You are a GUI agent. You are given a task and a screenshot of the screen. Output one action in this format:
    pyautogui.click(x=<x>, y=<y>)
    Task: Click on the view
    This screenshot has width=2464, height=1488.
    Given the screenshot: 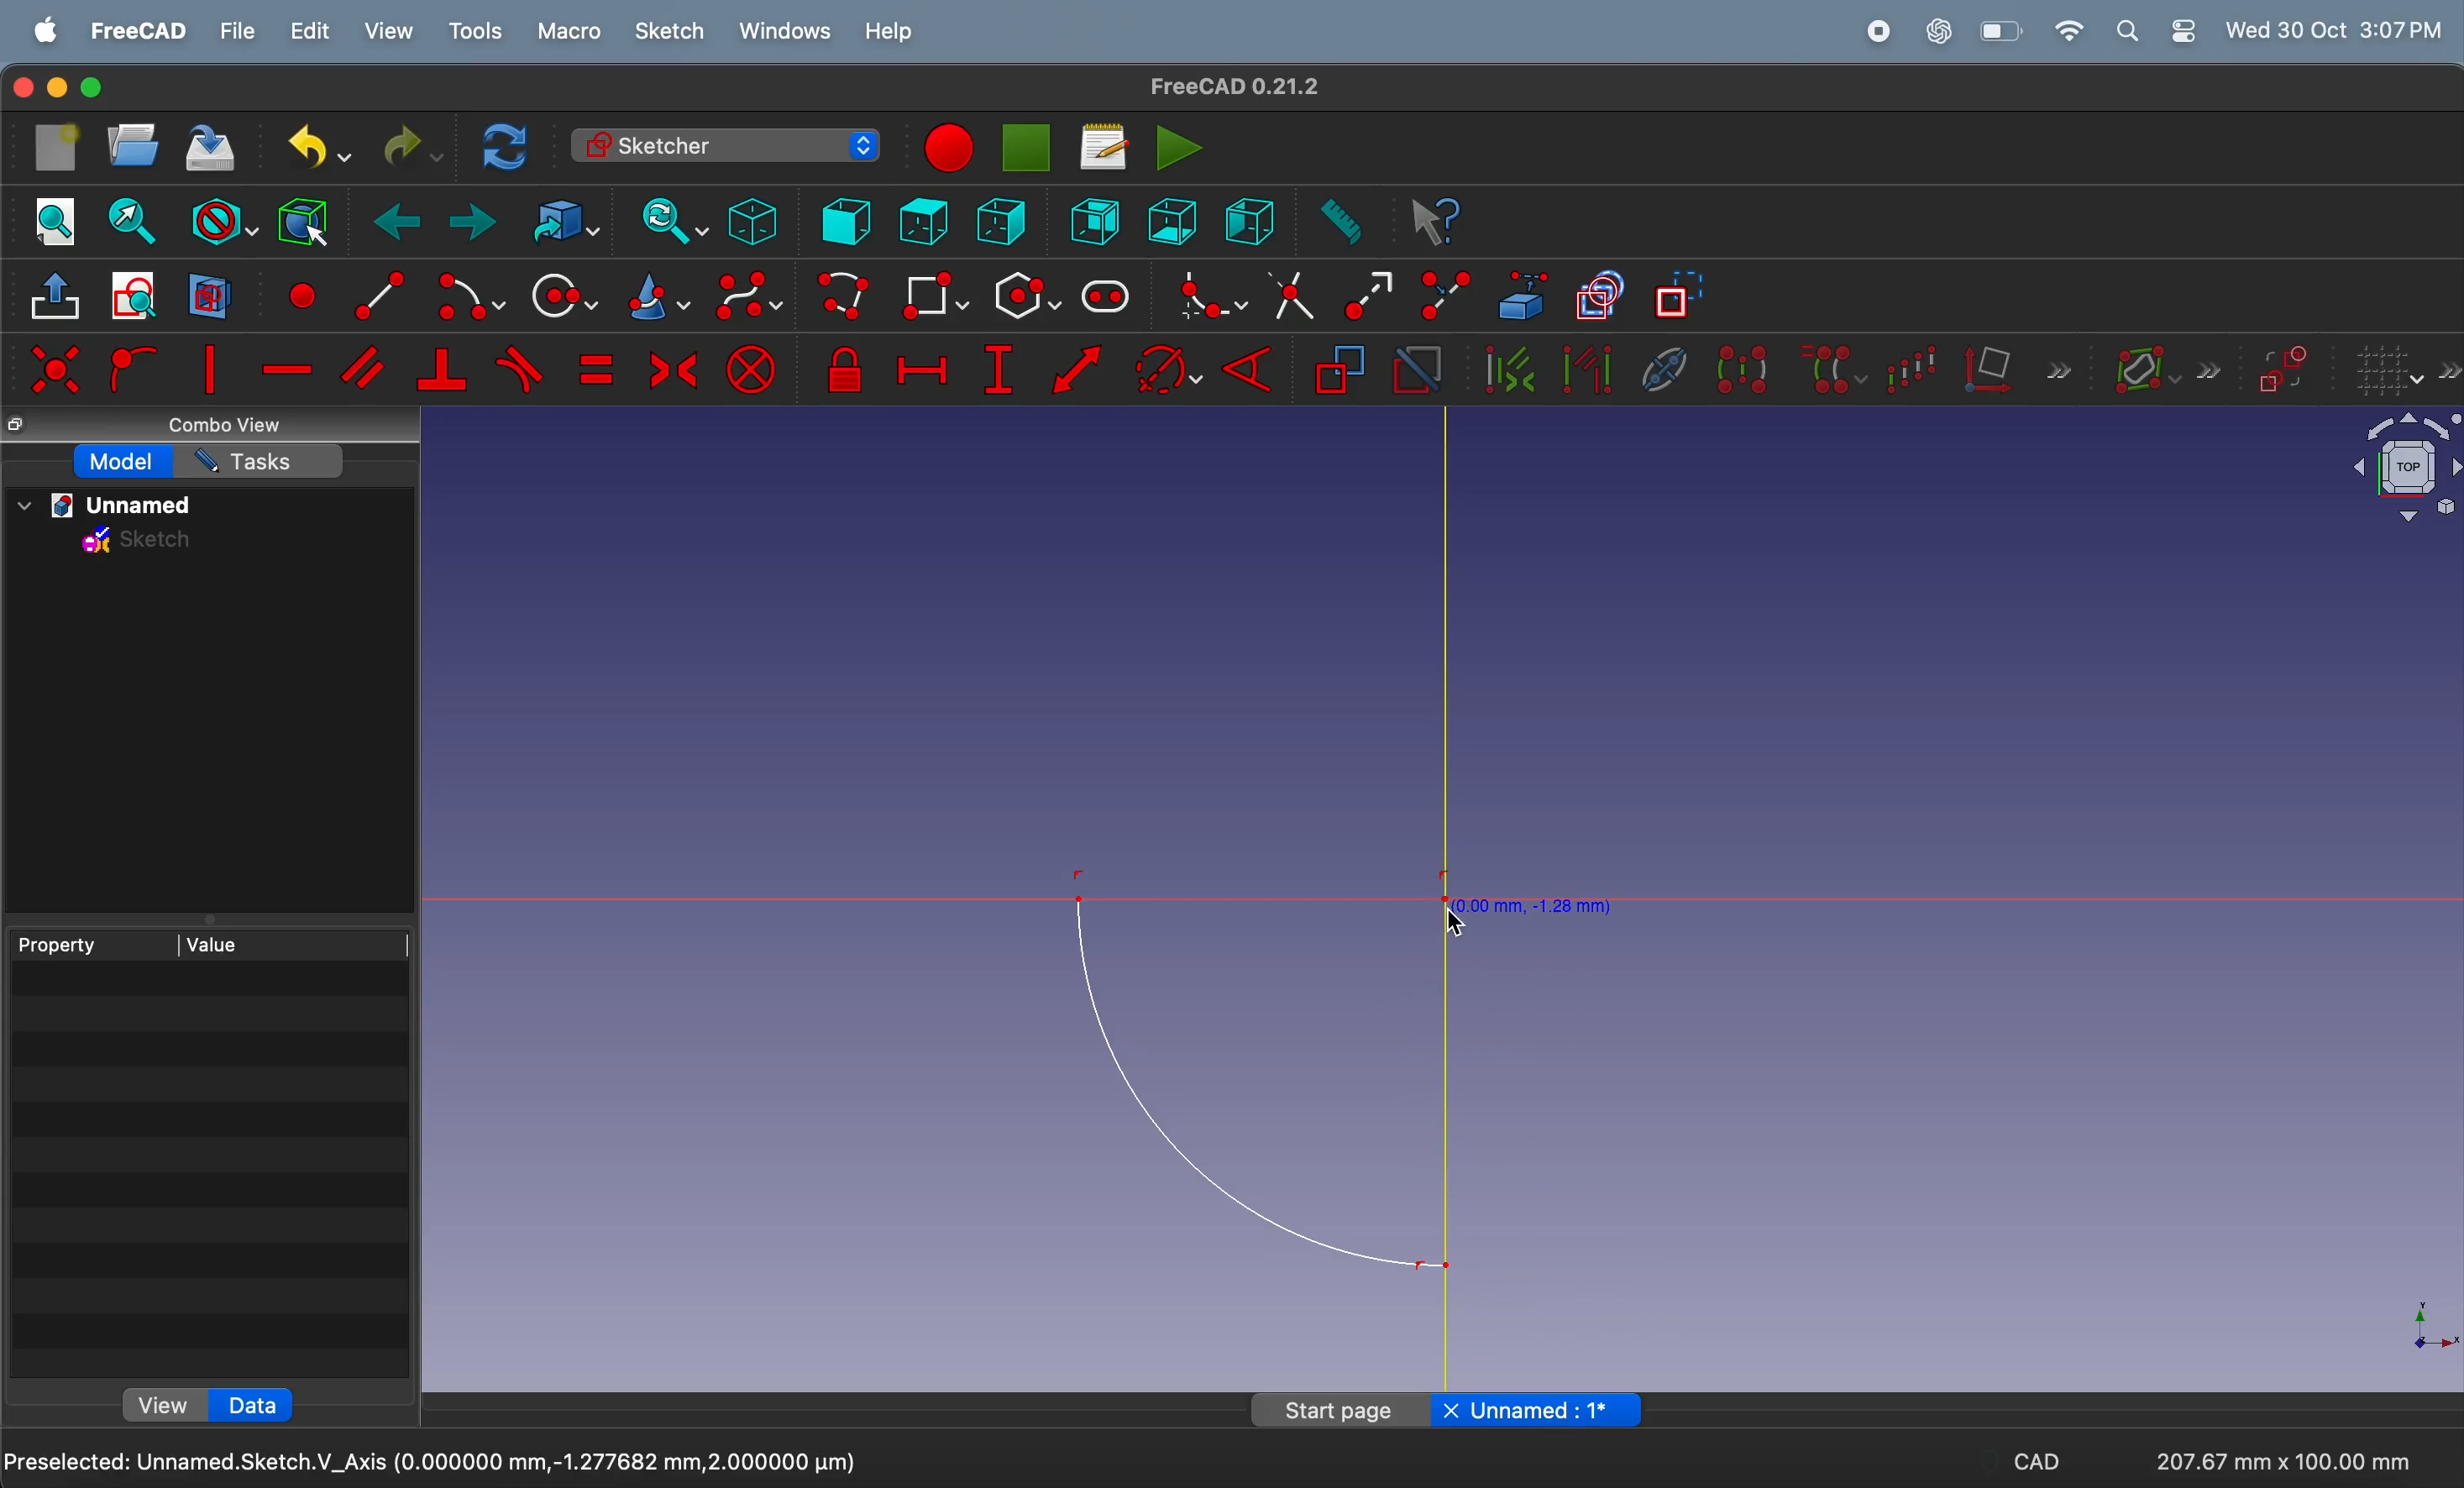 What is the action you would take?
    pyautogui.click(x=389, y=31)
    